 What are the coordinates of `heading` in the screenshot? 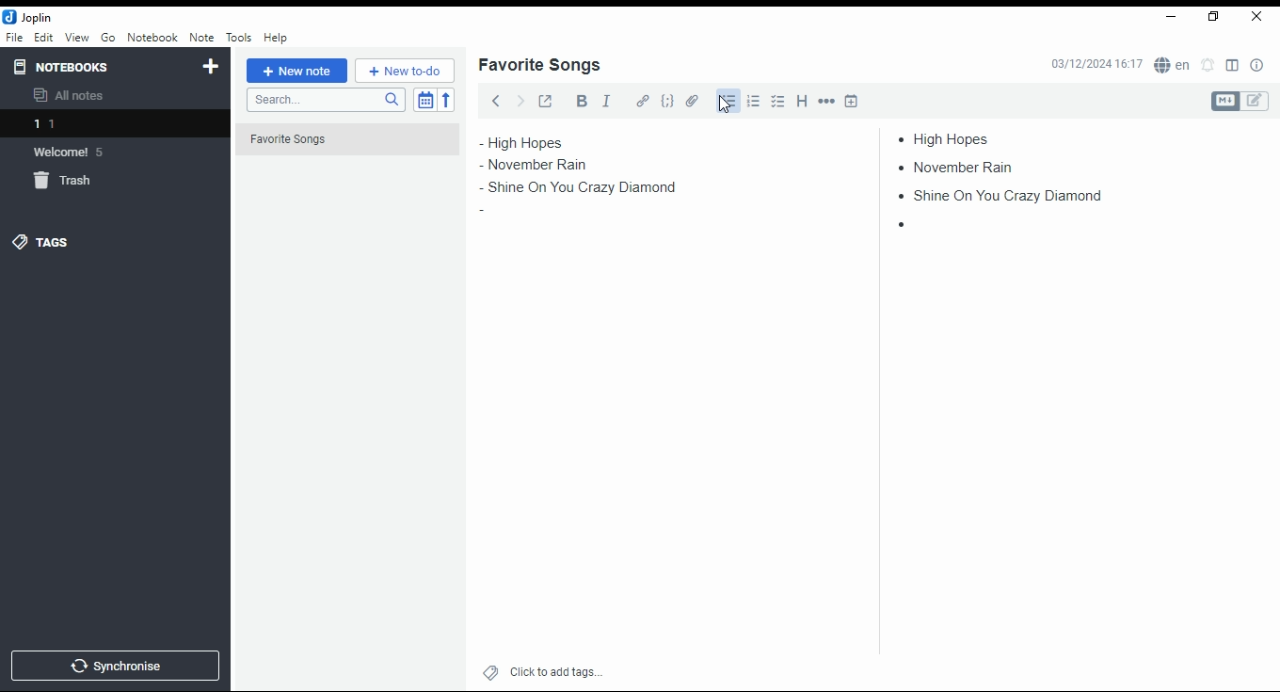 It's located at (803, 99).